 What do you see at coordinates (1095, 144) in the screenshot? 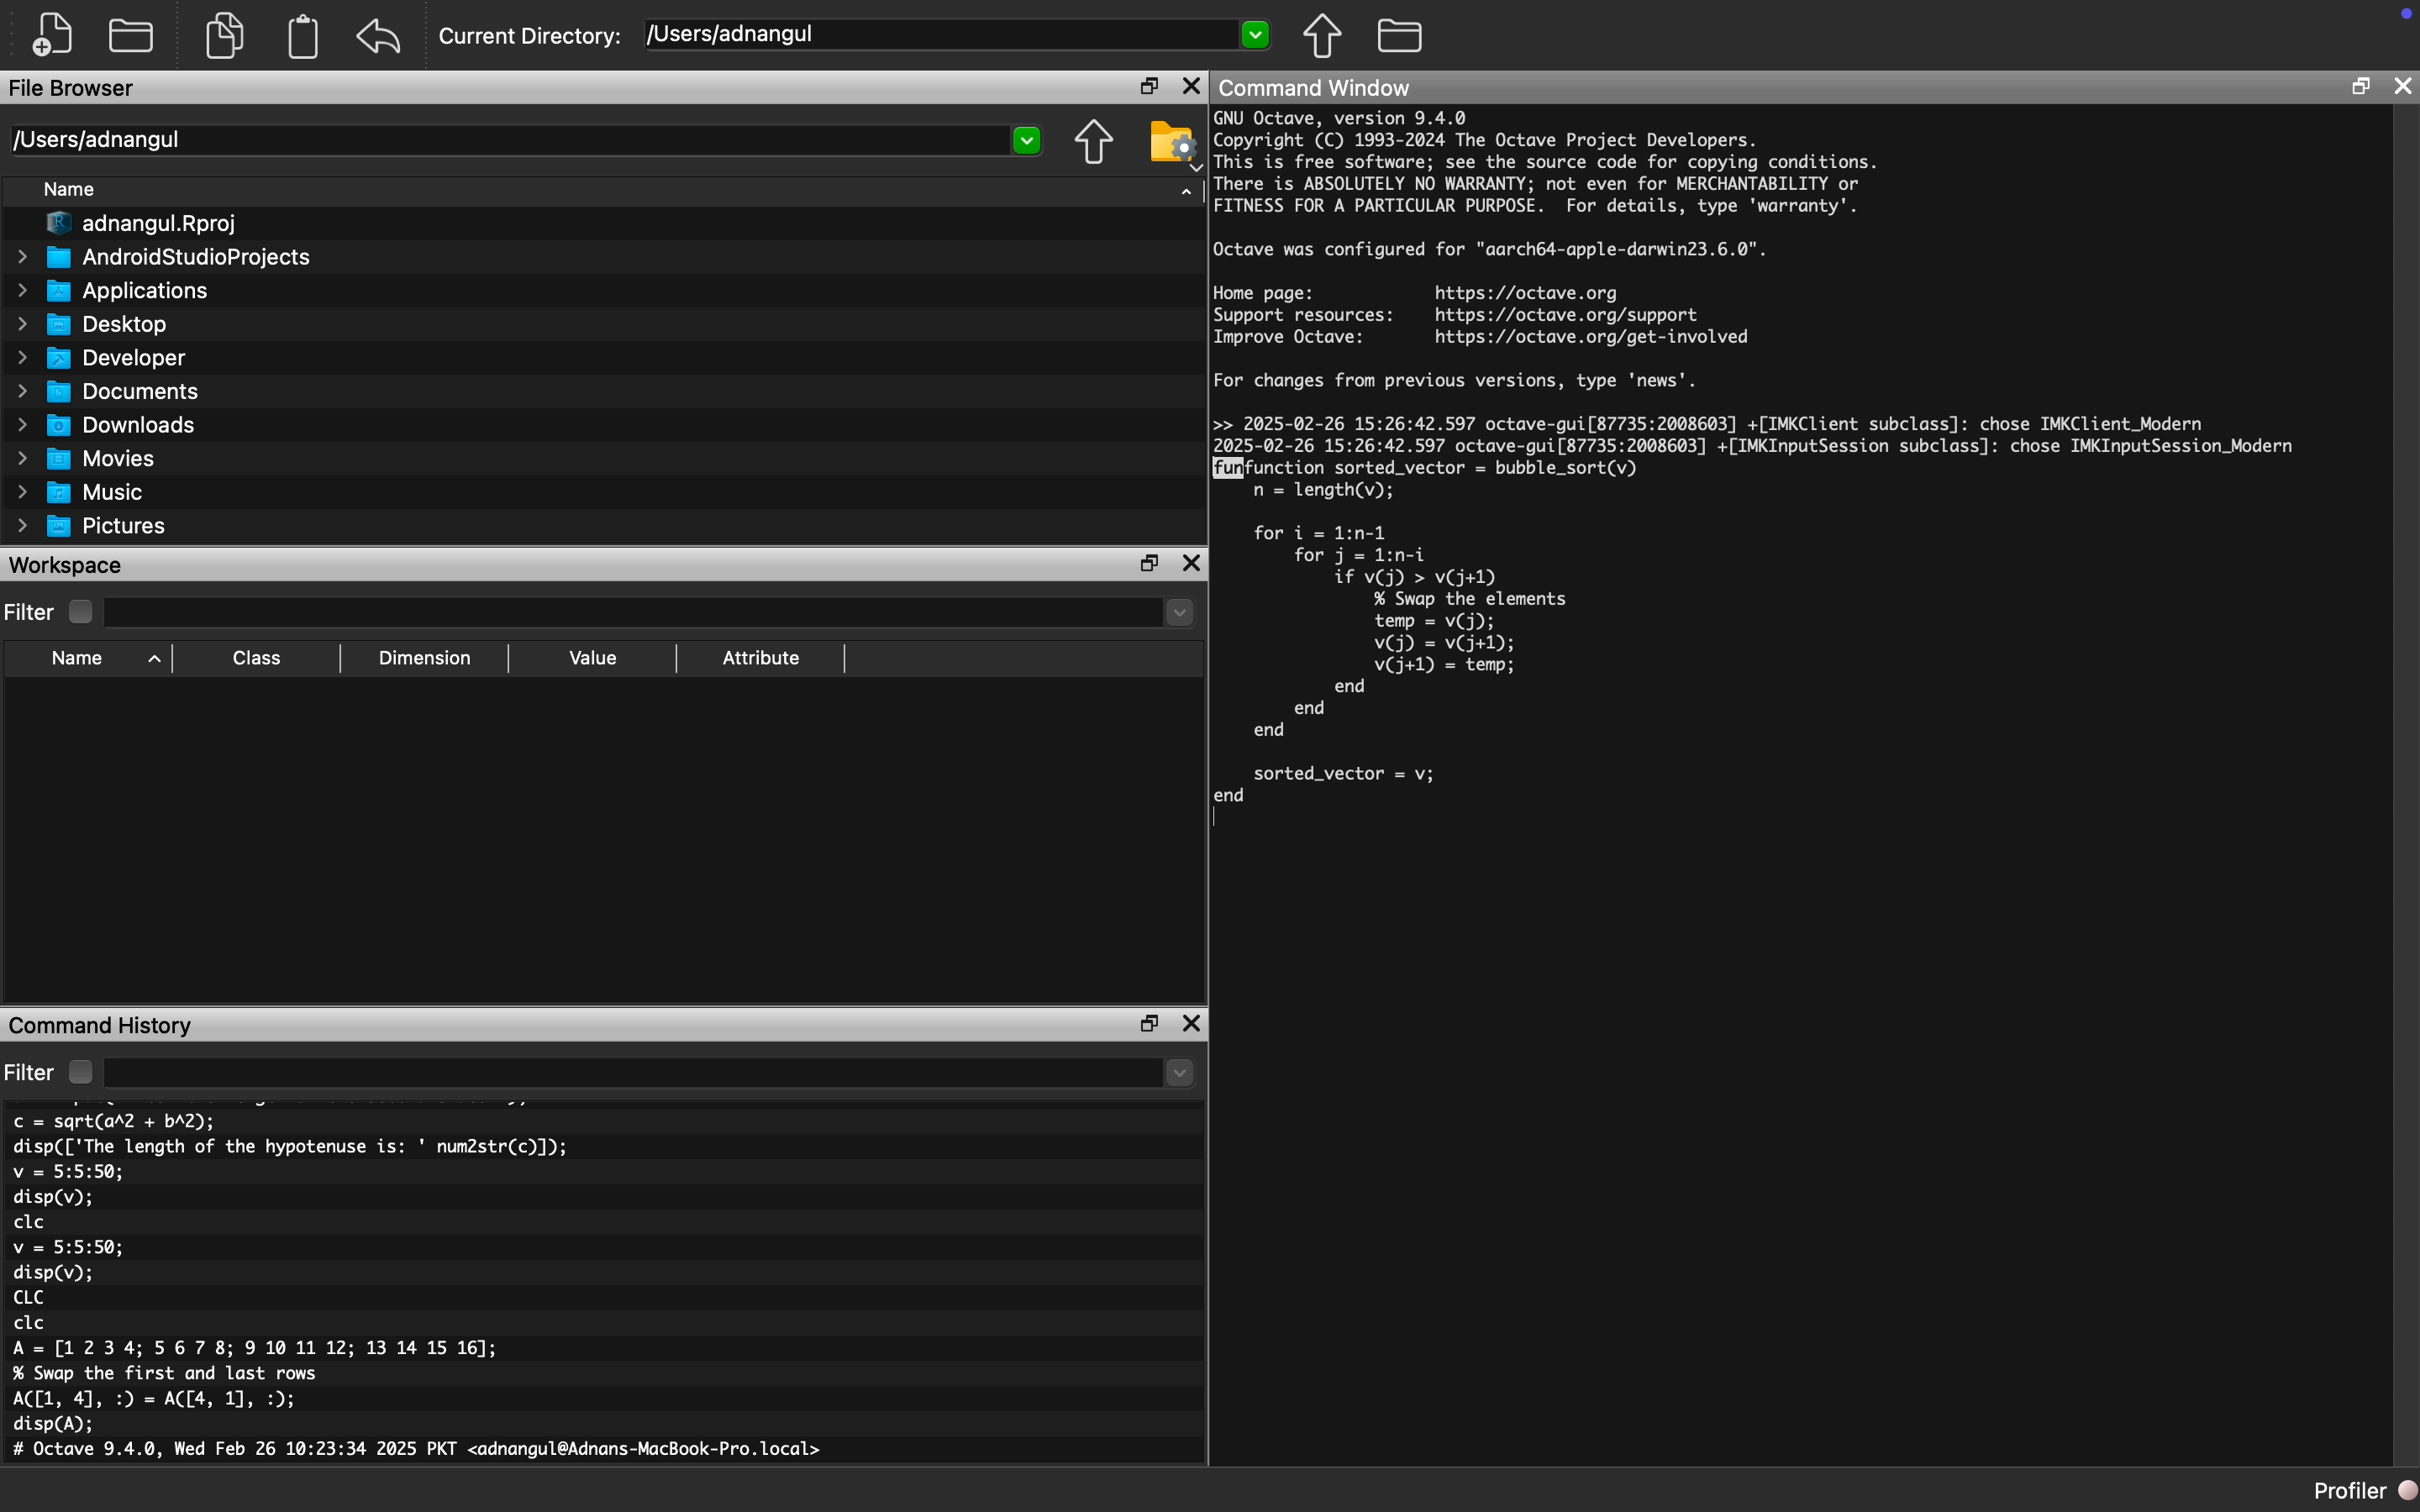
I see `Parent Directory` at bounding box center [1095, 144].